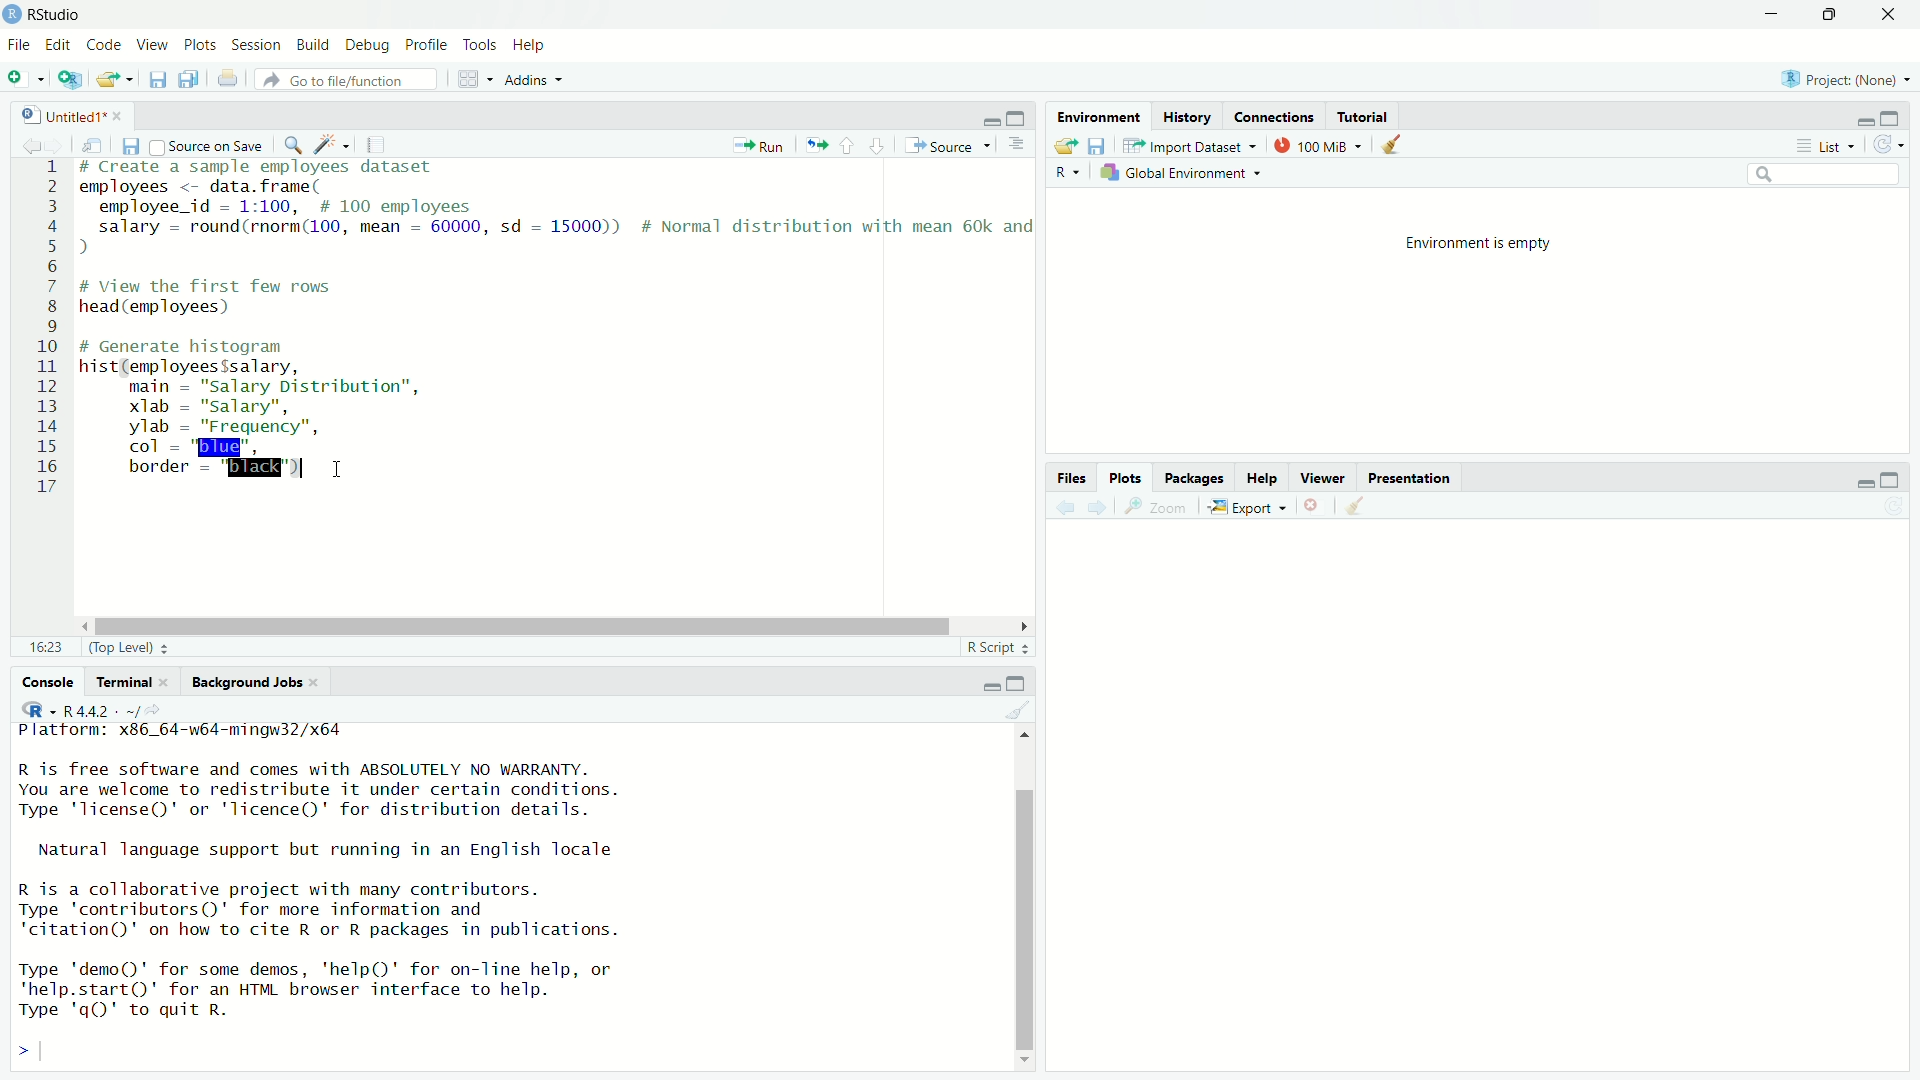 The height and width of the screenshot is (1080, 1920). What do you see at coordinates (94, 145) in the screenshot?
I see `search documnet` at bounding box center [94, 145].